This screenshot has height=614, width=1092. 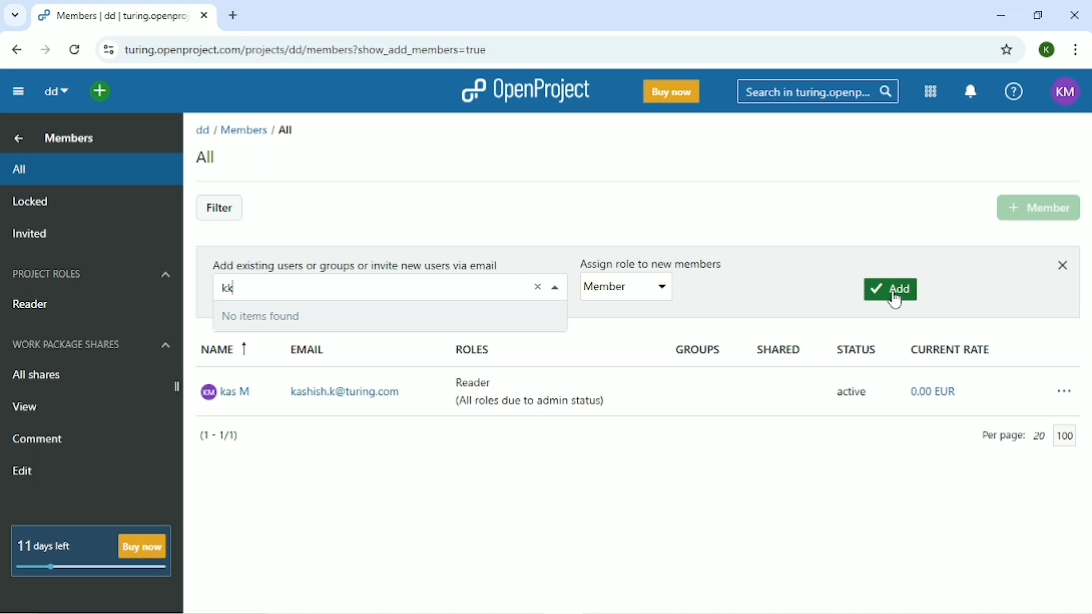 I want to click on Bookmark this tab, so click(x=1005, y=48).